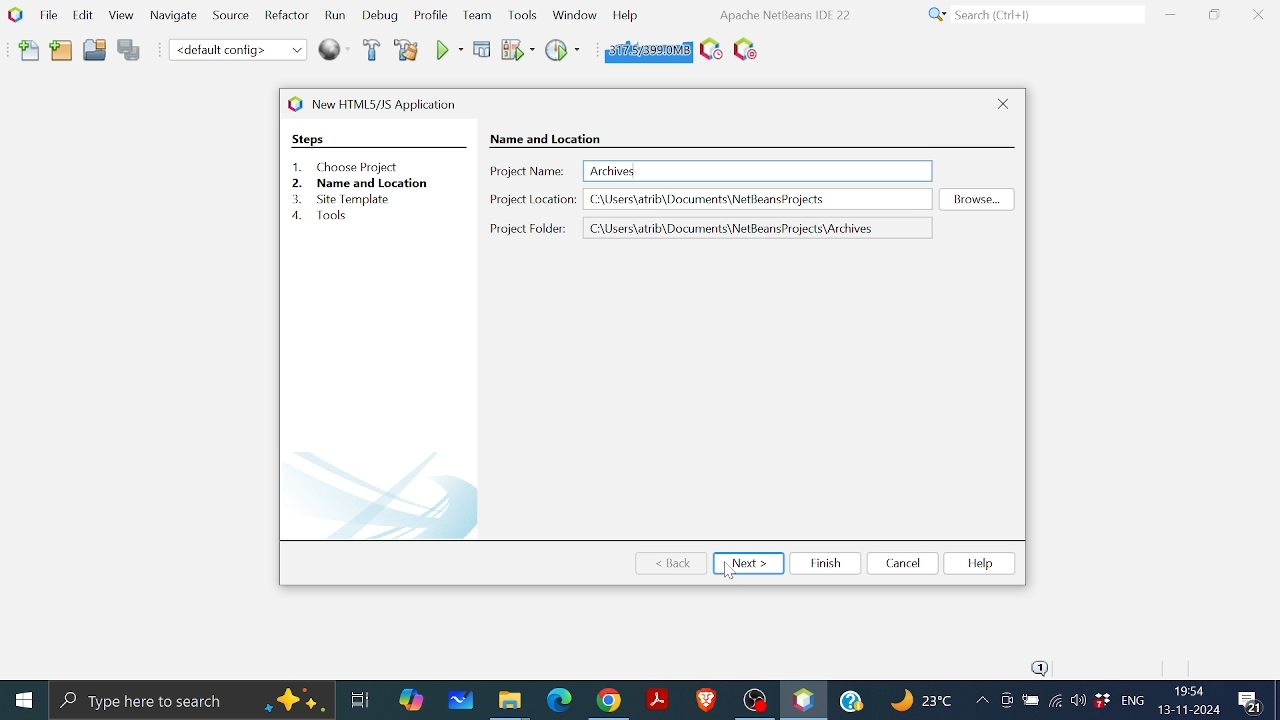 The height and width of the screenshot is (720, 1280). What do you see at coordinates (95, 53) in the screenshot?
I see `Open project` at bounding box center [95, 53].